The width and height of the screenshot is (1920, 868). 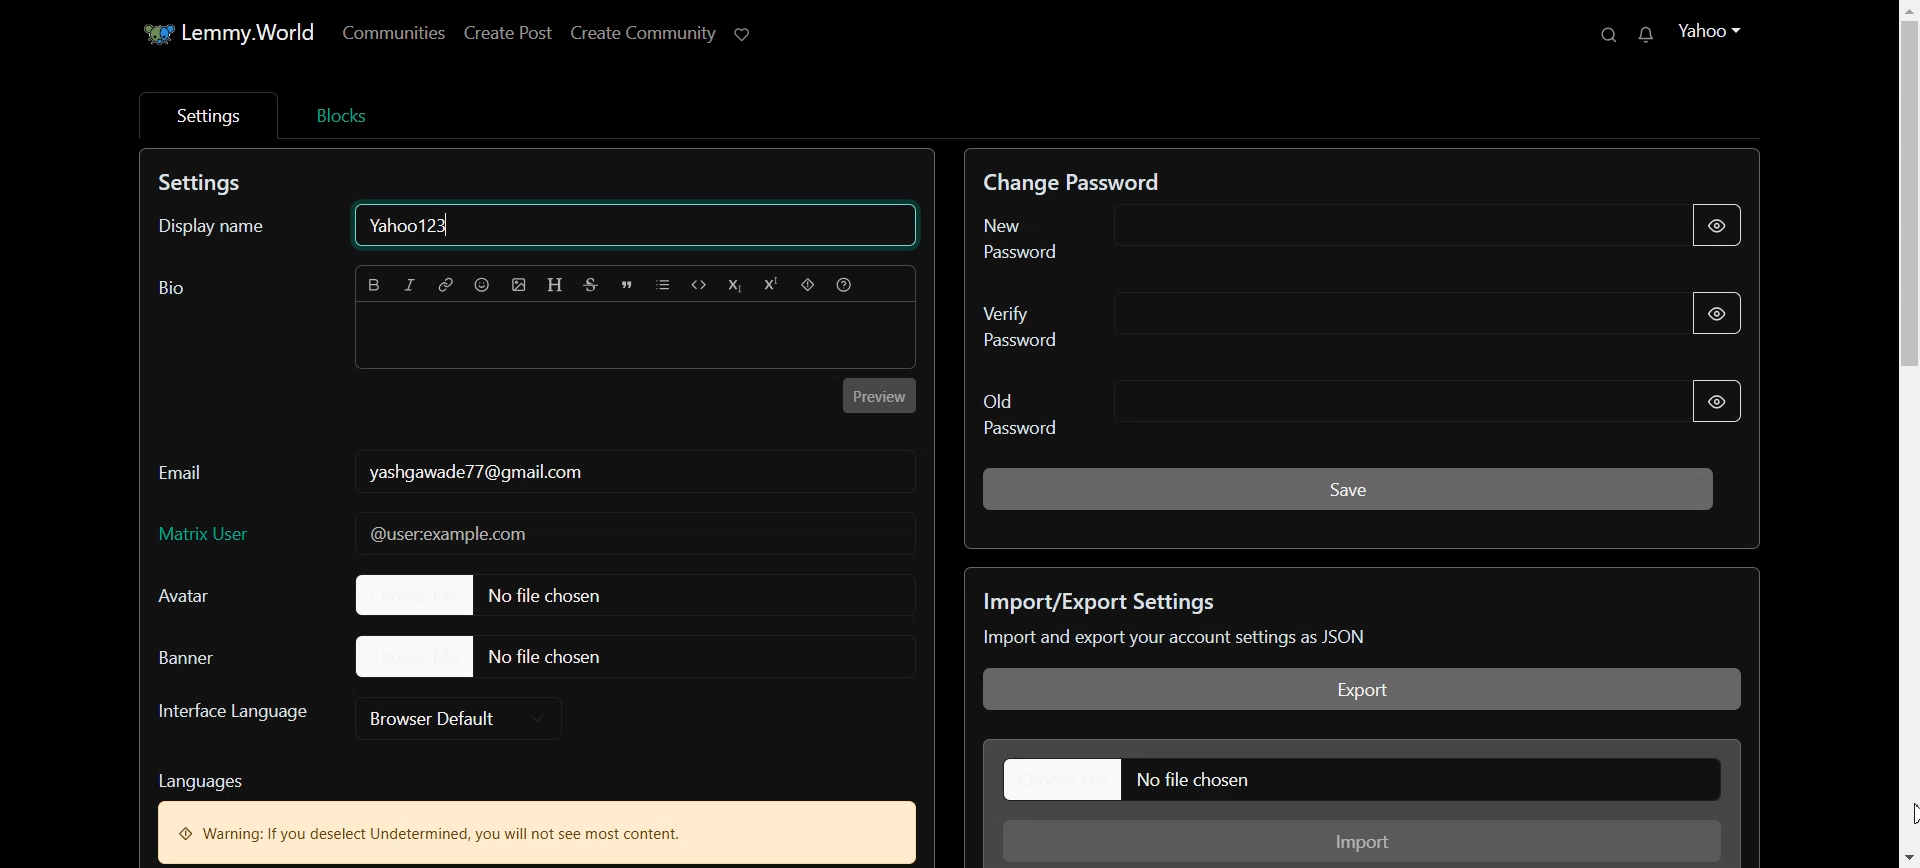 What do you see at coordinates (1285, 233) in the screenshot?
I see `New Password` at bounding box center [1285, 233].